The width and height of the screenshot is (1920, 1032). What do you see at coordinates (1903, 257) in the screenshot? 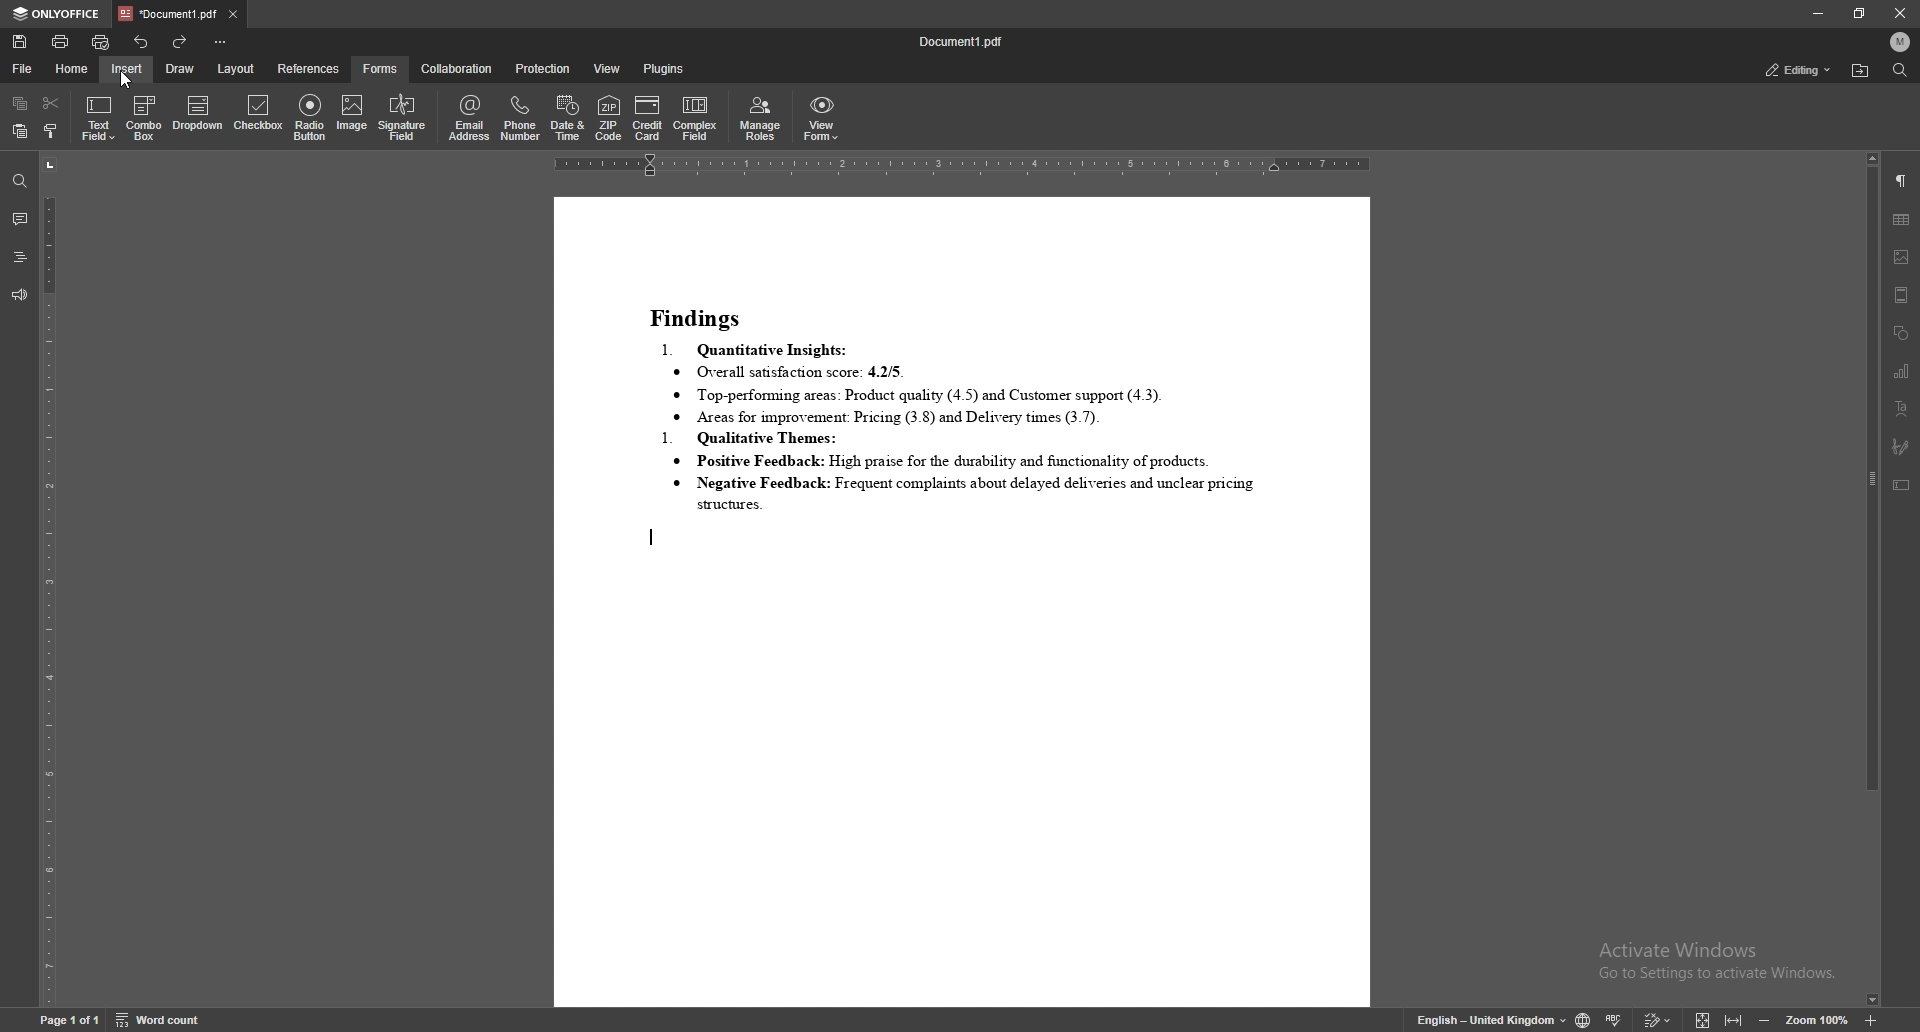
I see `image` at bounding box center [1903, 257].